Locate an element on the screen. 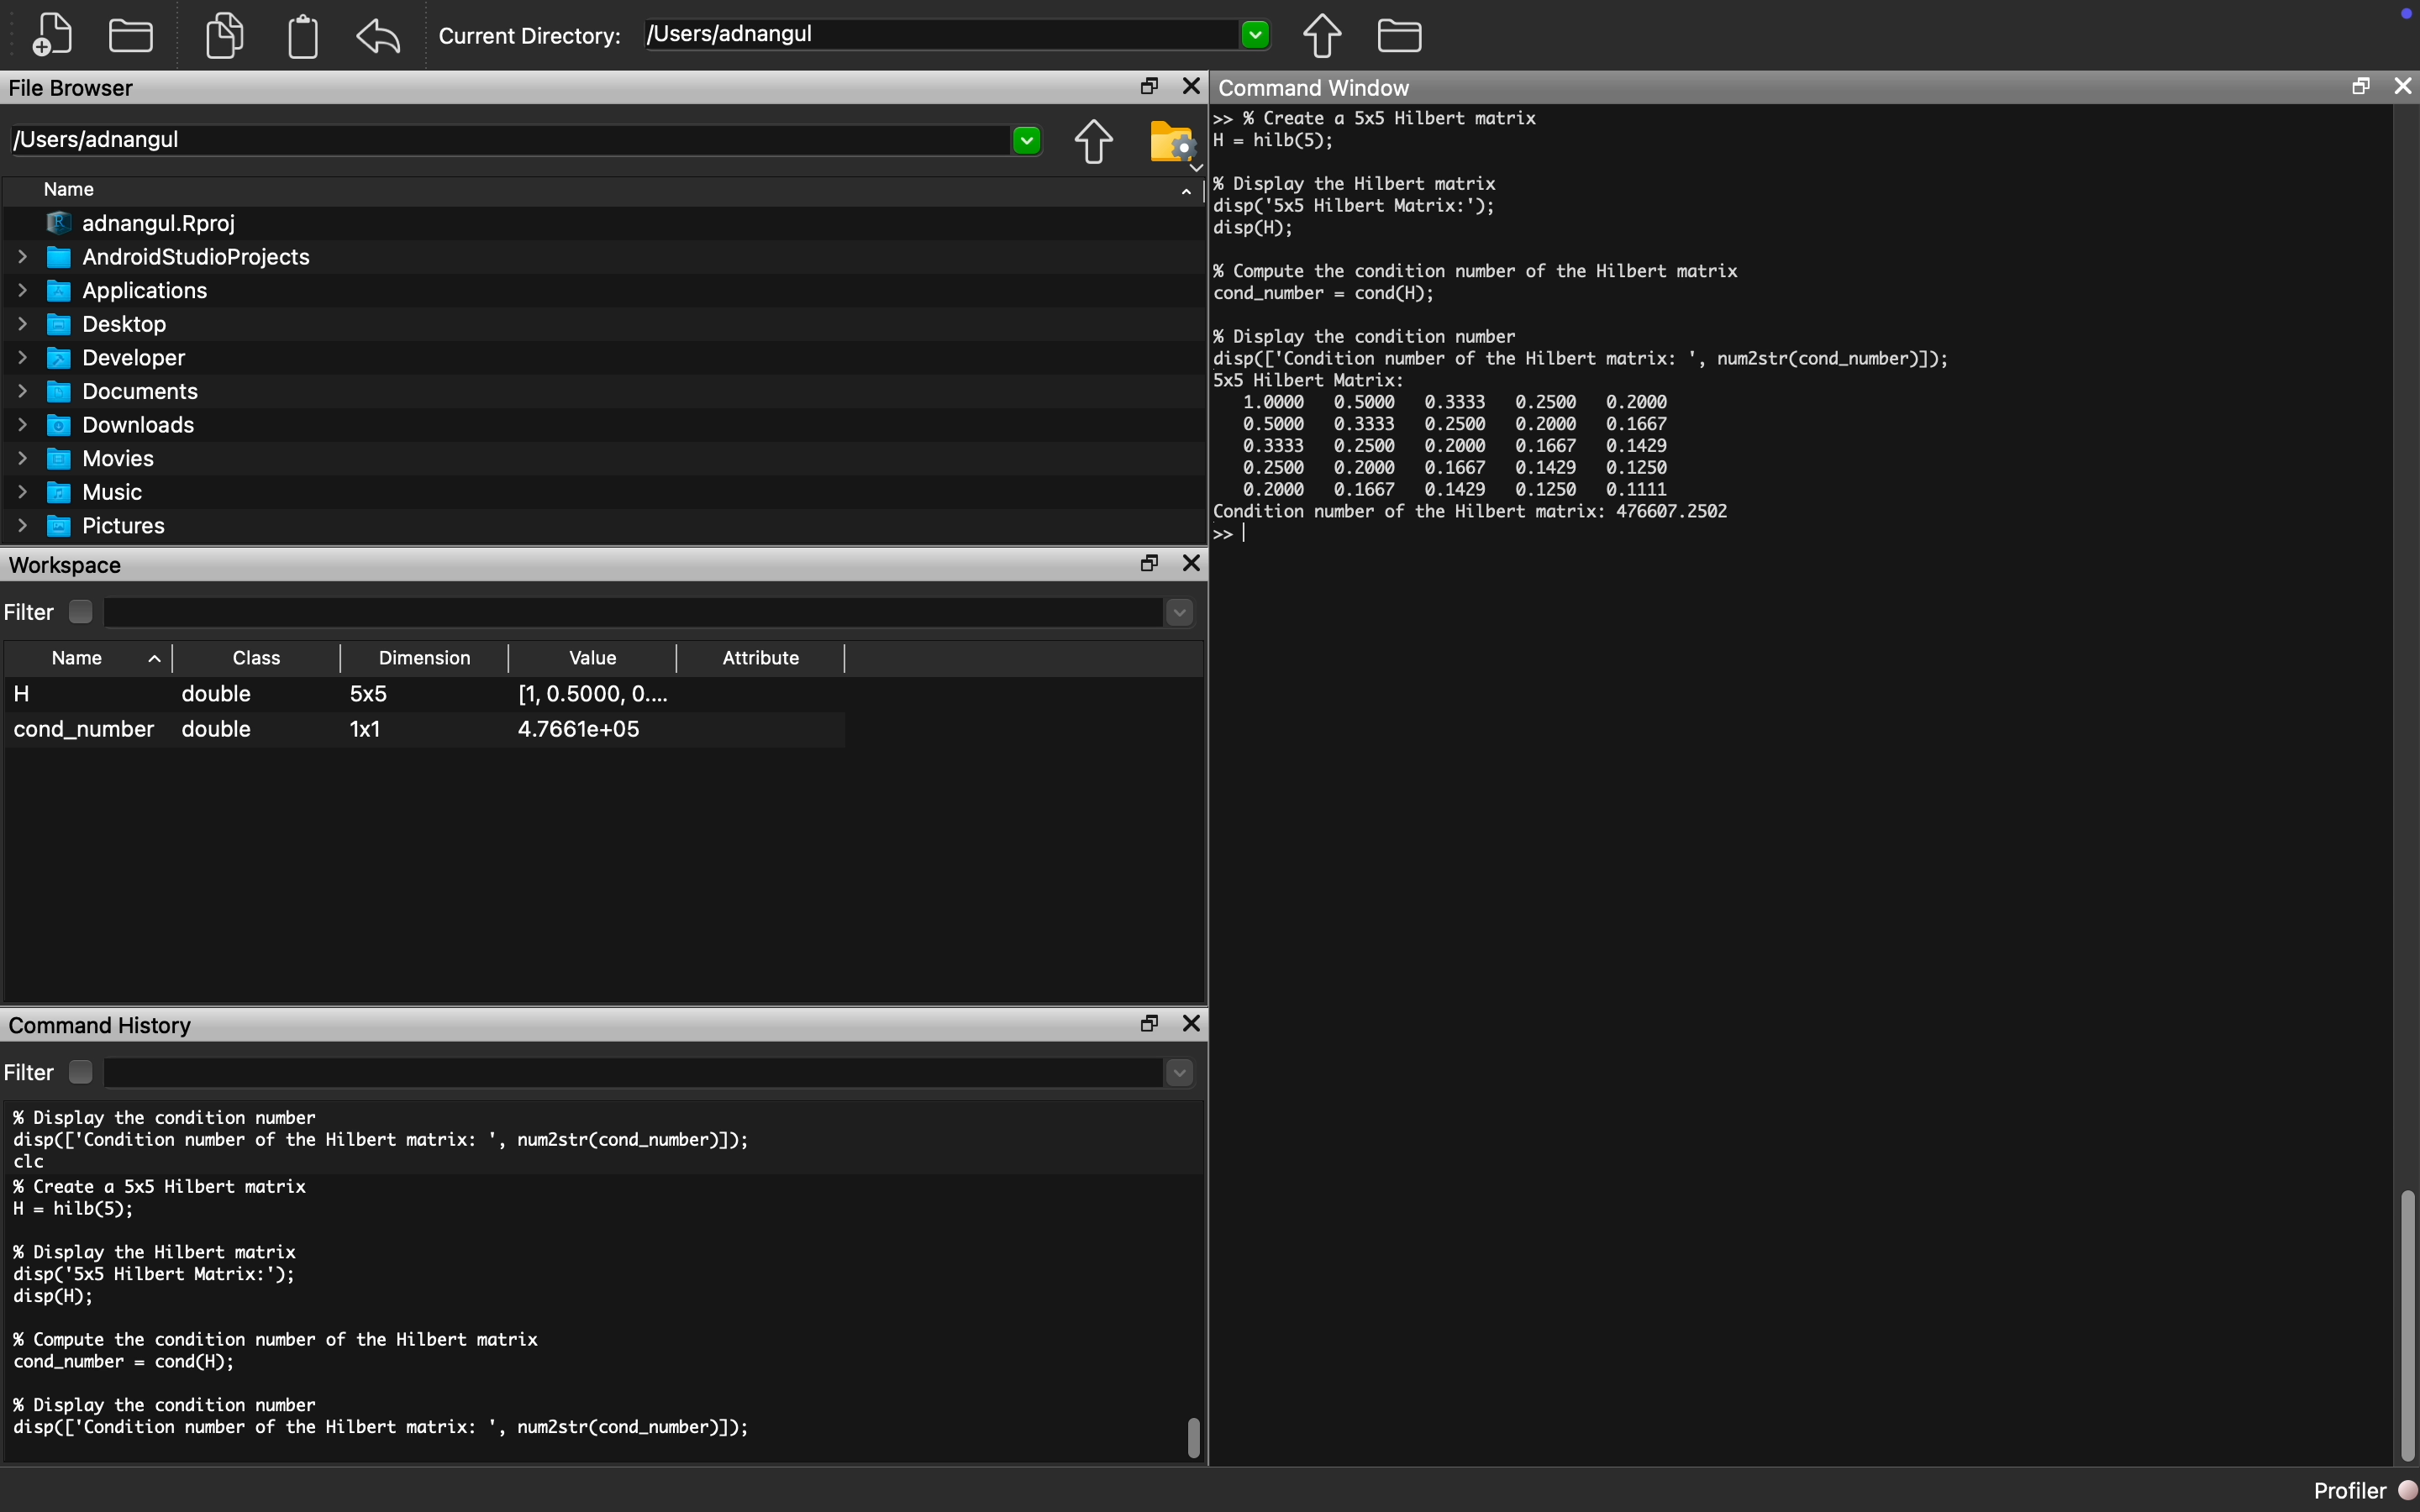 The width and height of the screenshot is (2420, 1512). Clipboard is located at coordinates (304, 35).